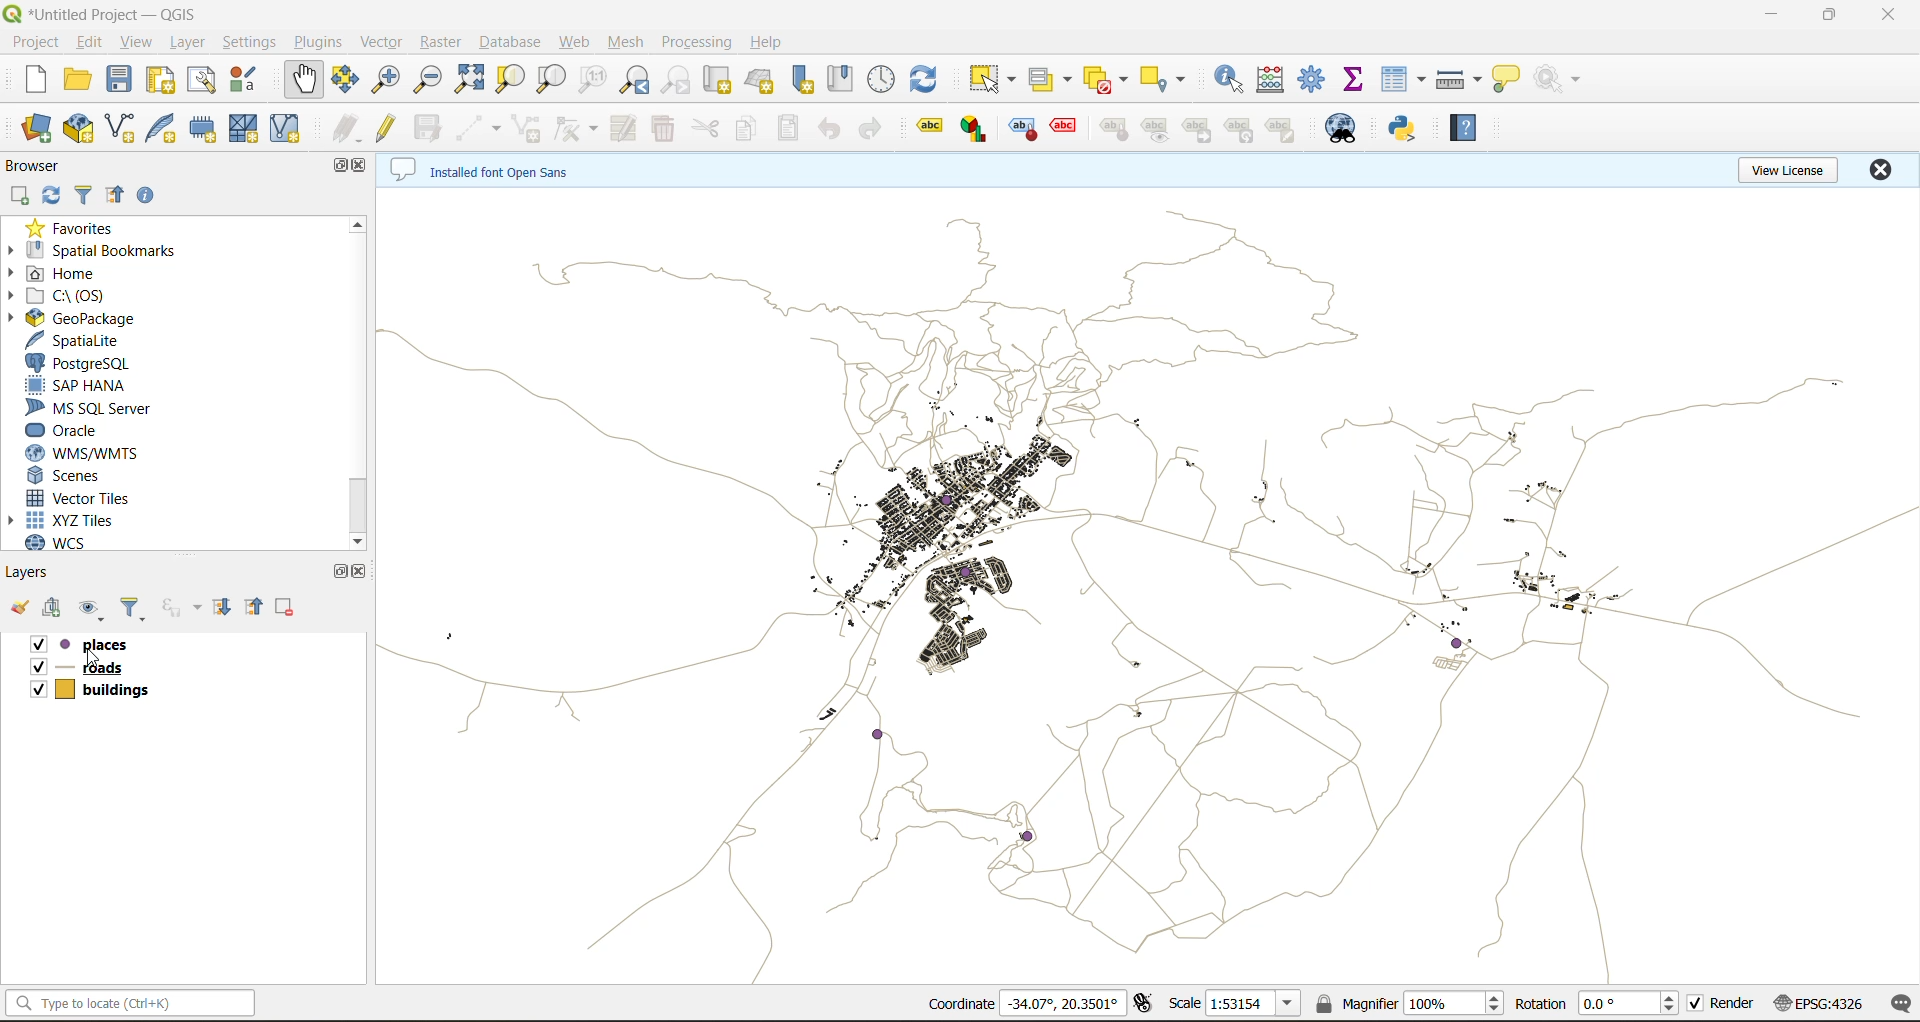  I want to click on pin/unpin labels and diagrams, so click(1113, 129).